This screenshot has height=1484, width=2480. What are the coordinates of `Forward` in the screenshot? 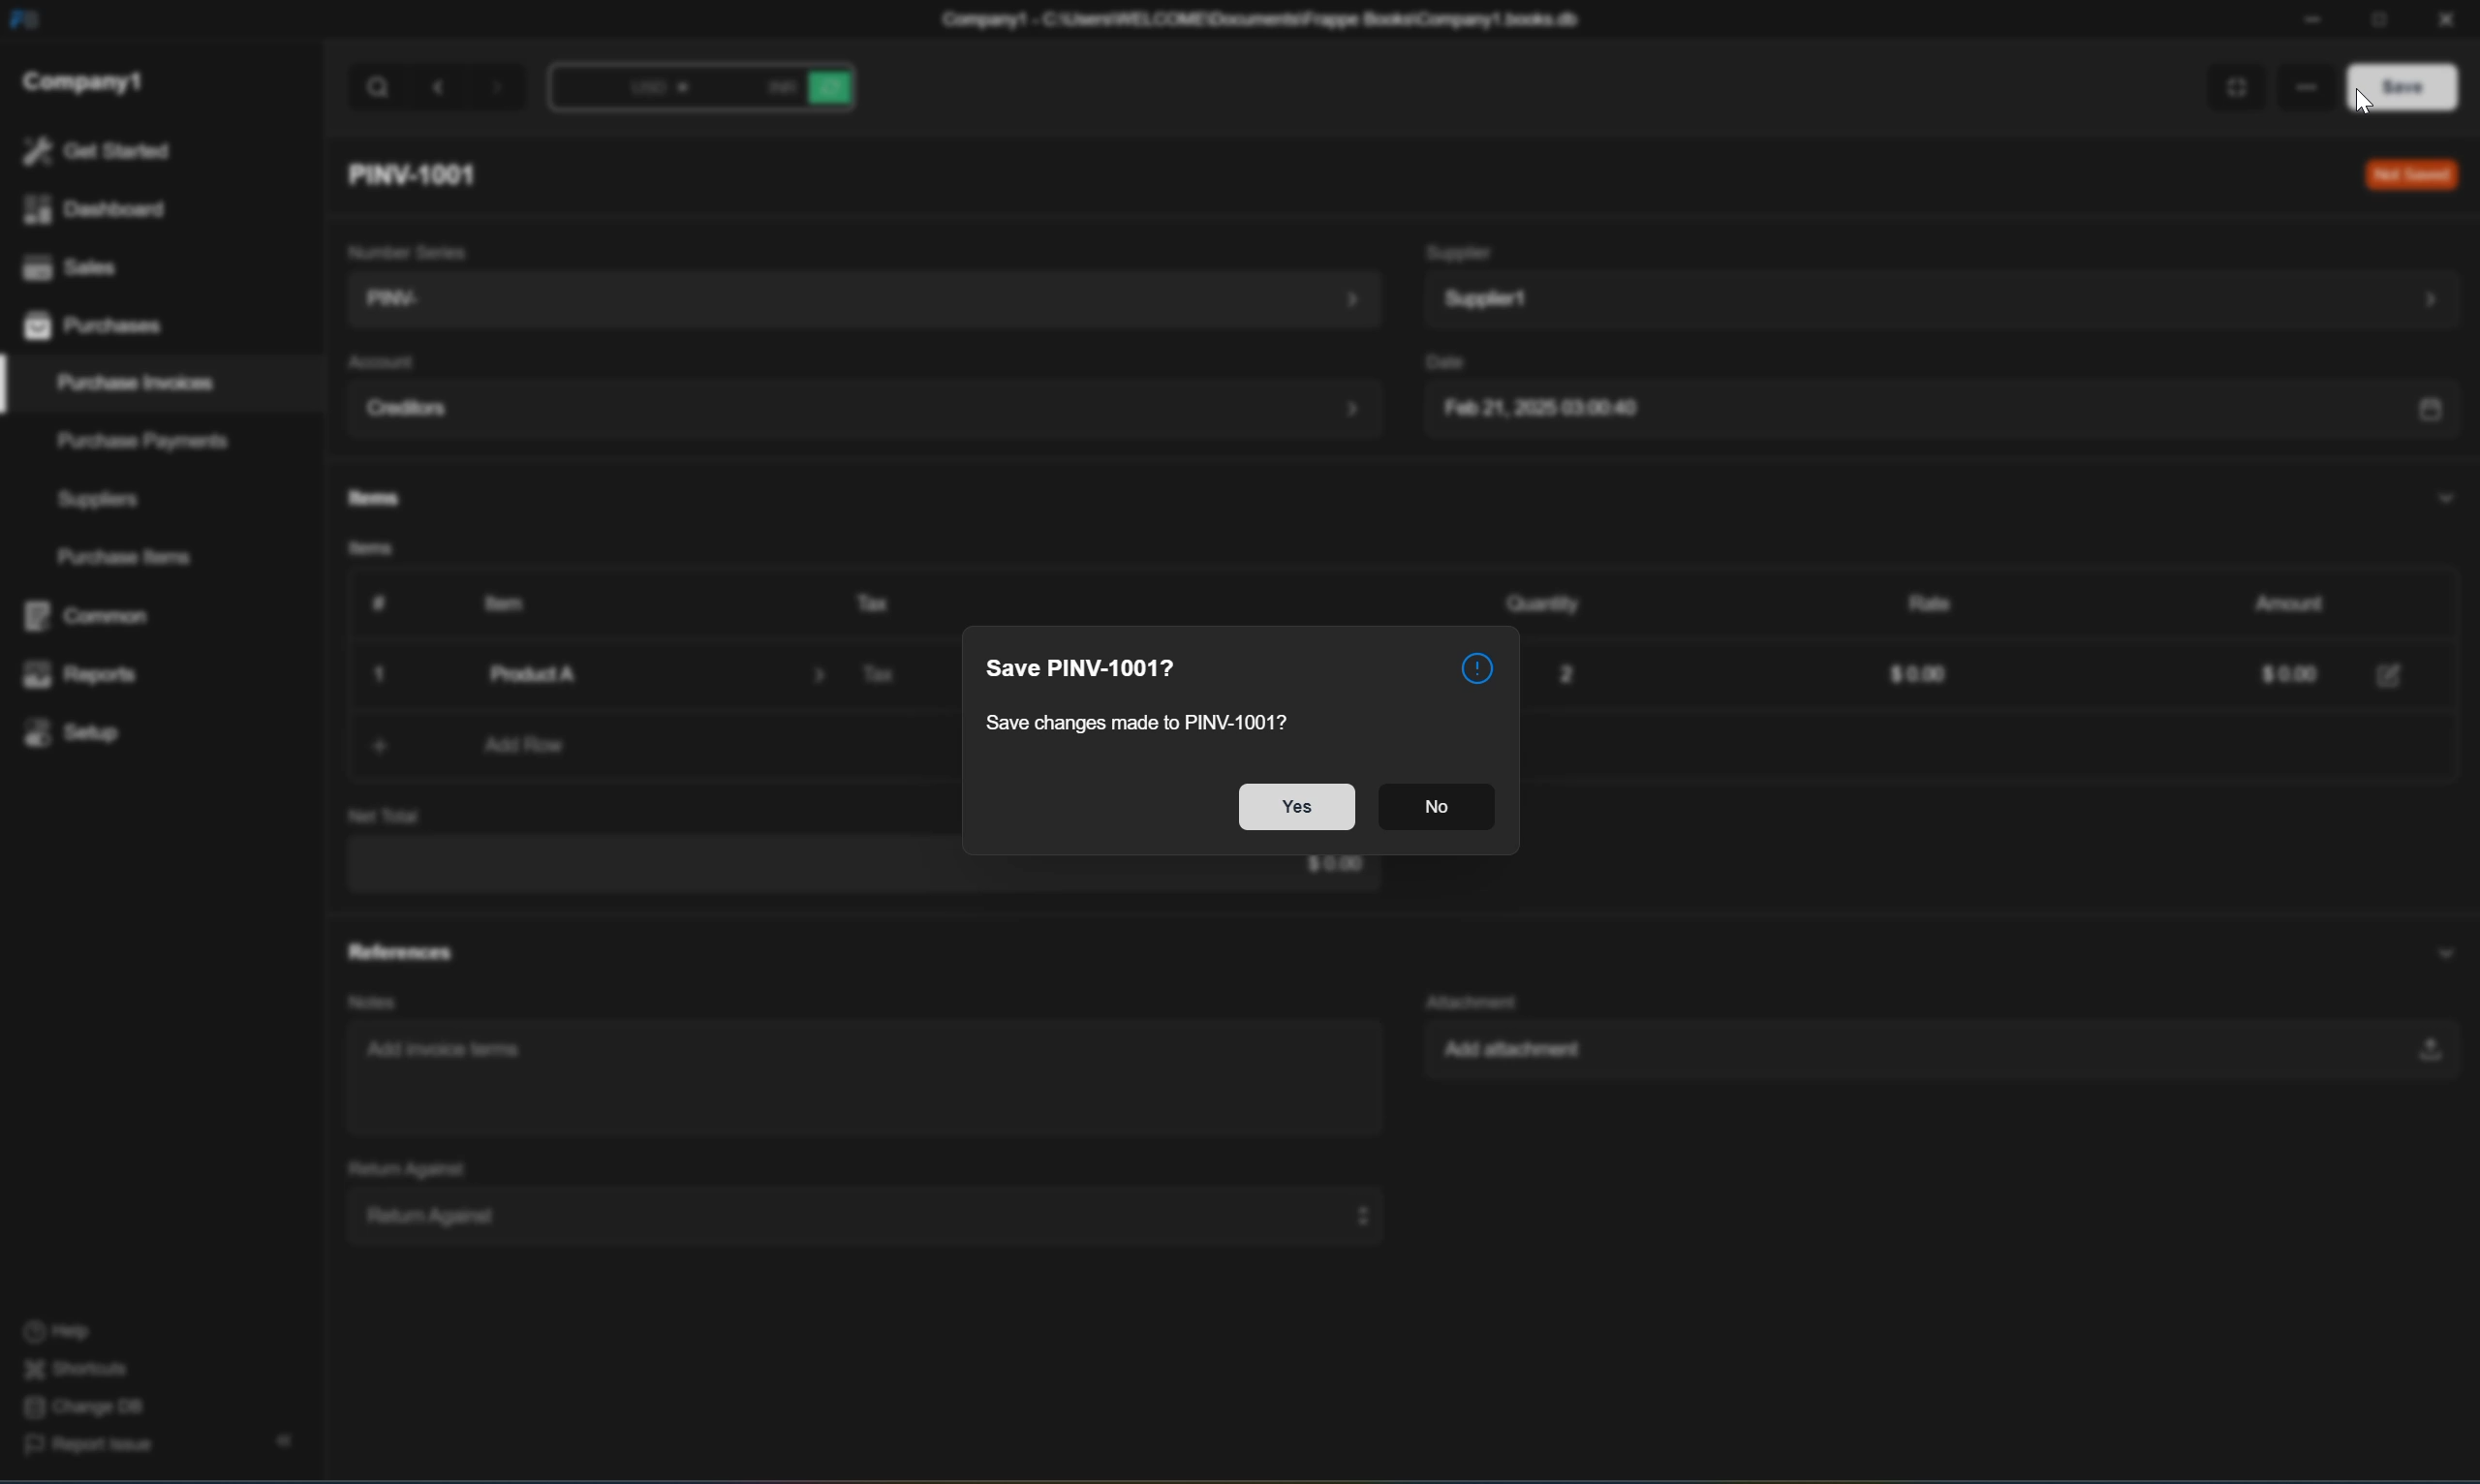 It's located at (500, 92).